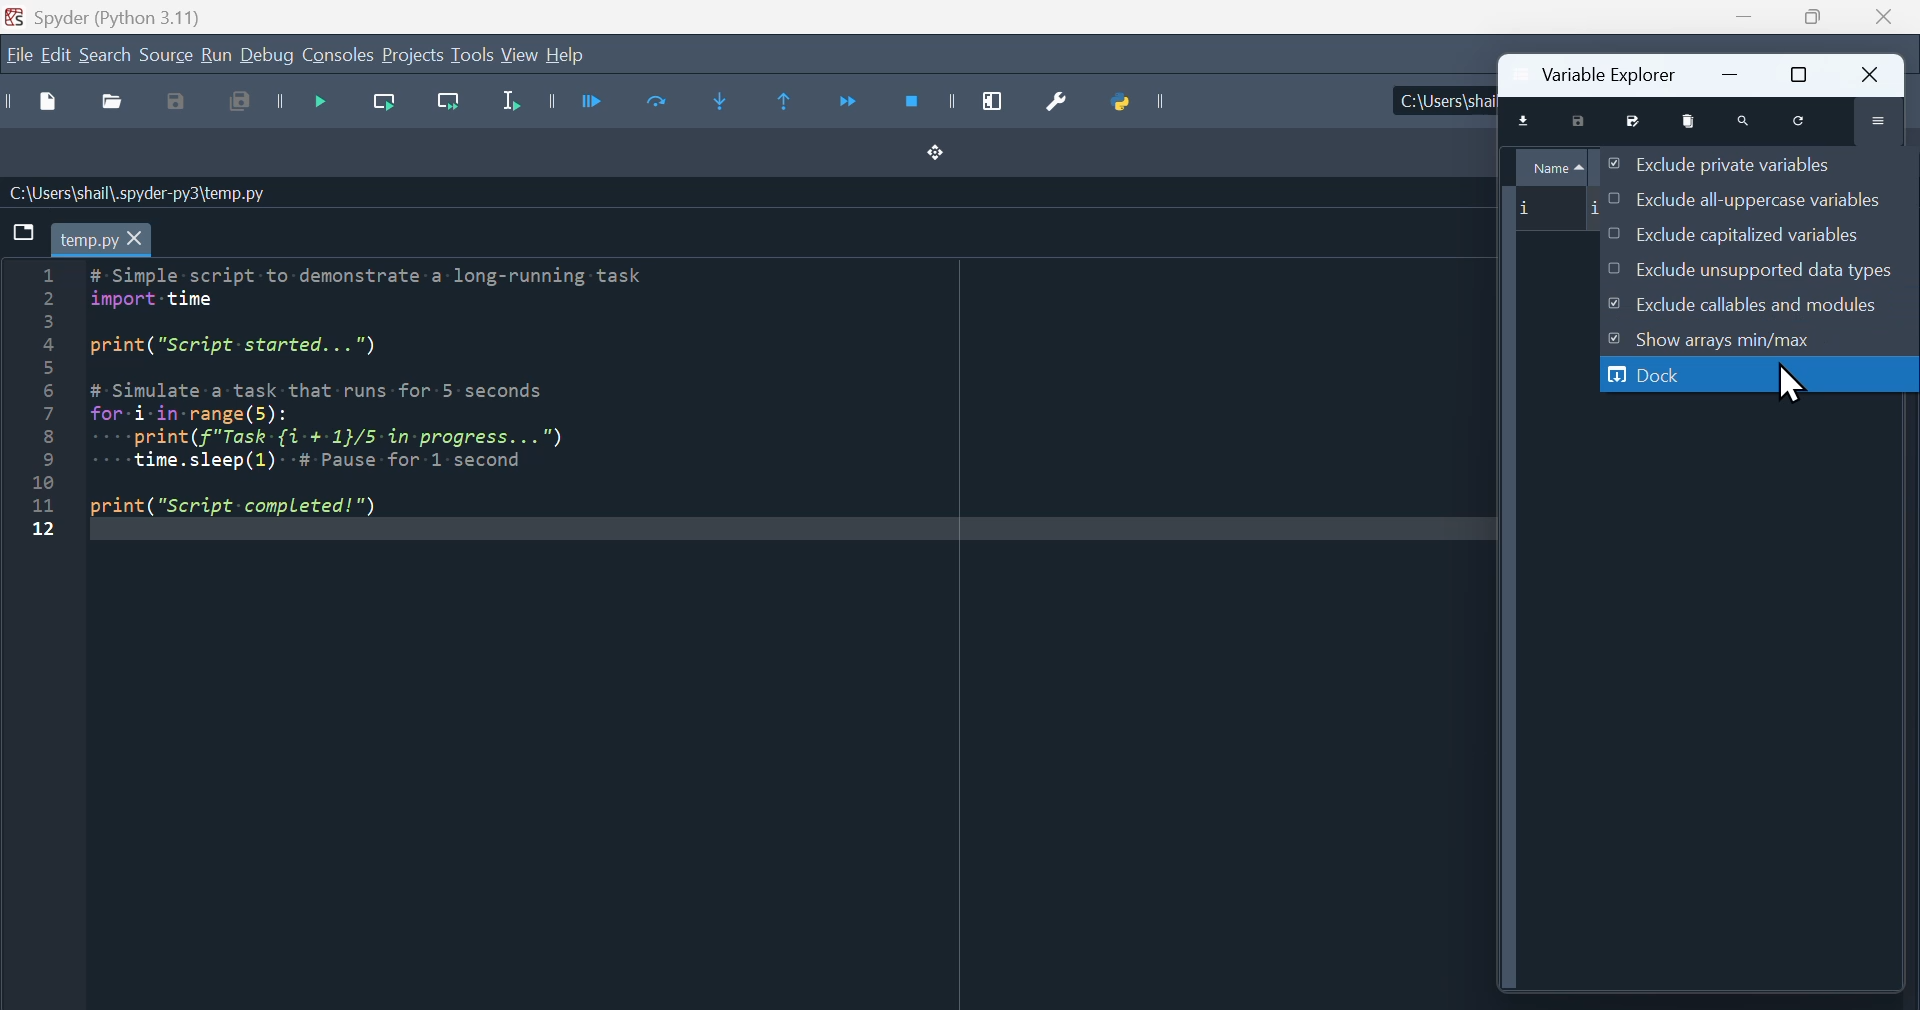  I want to click on temp.py, so click(101, 239).